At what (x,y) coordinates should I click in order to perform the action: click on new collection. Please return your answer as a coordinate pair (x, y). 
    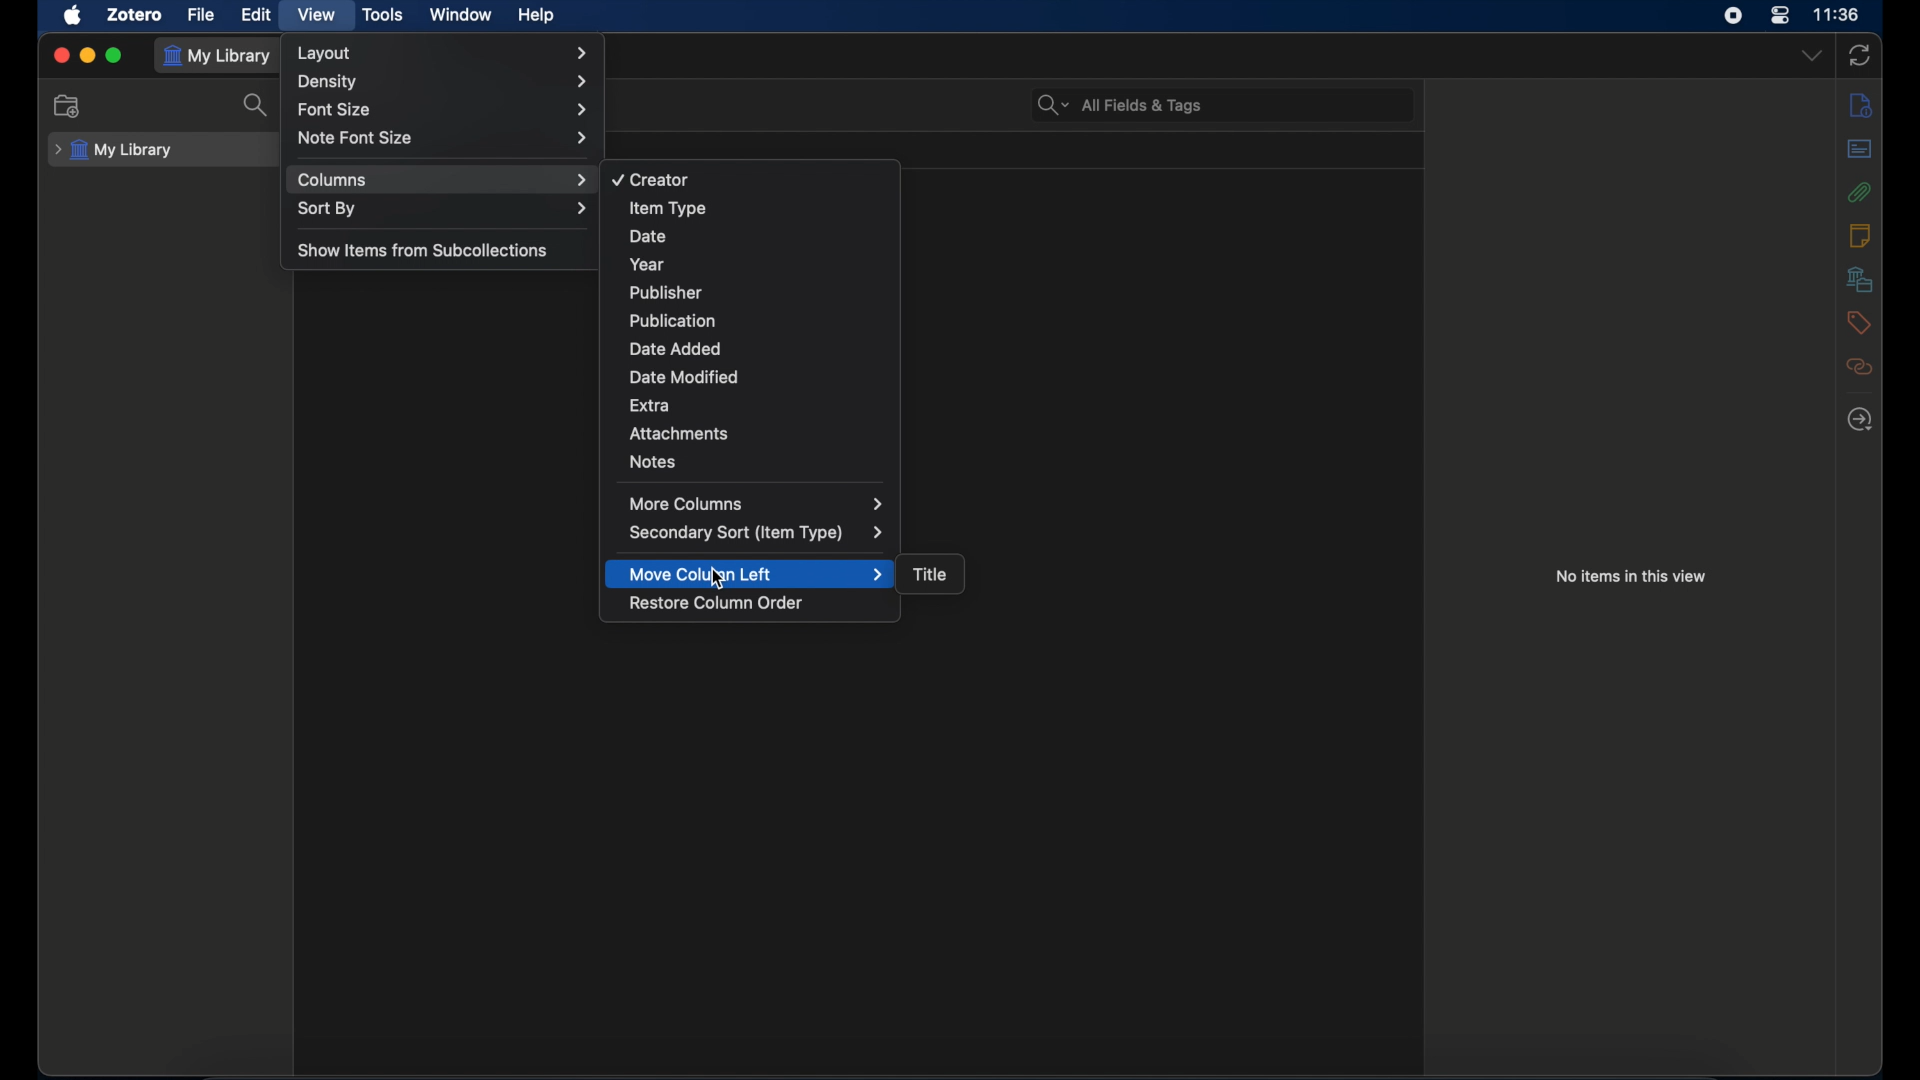
    Looking at the image, I should click on (70, 107).